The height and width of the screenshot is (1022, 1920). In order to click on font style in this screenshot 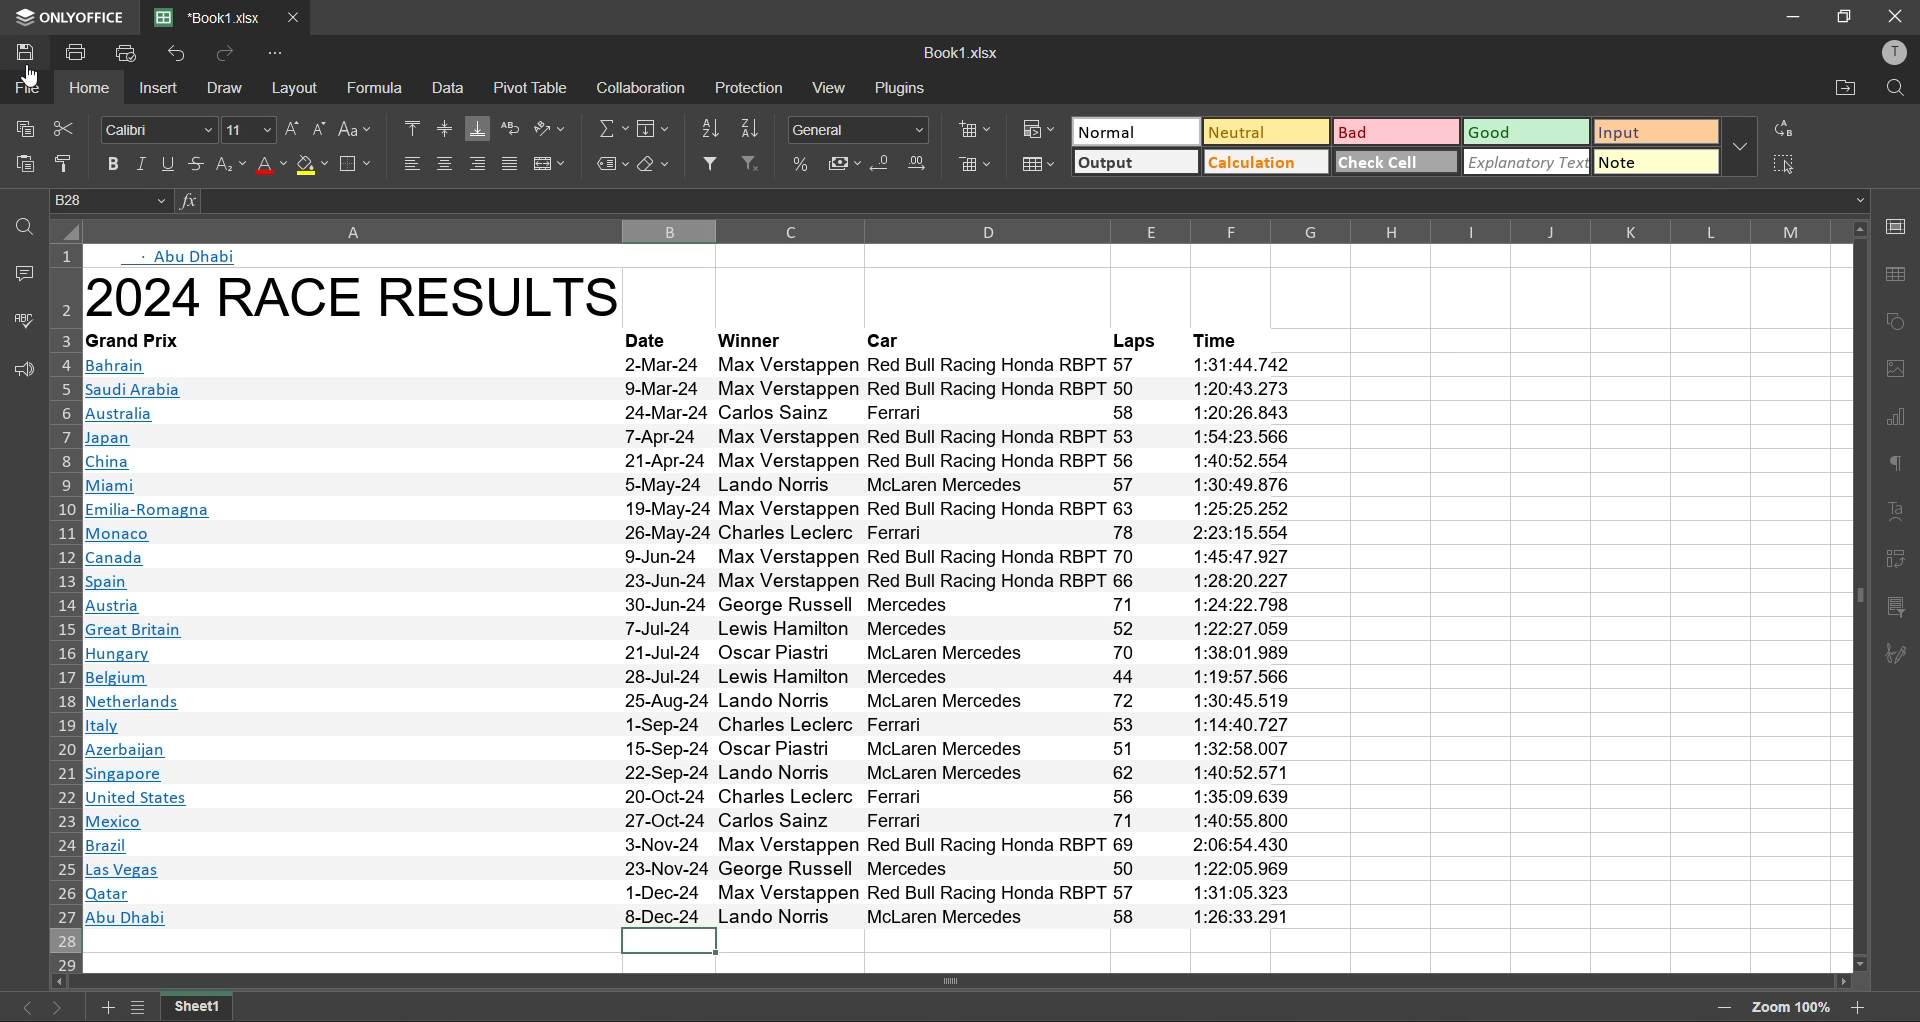, I will do `click(161, 131)`.